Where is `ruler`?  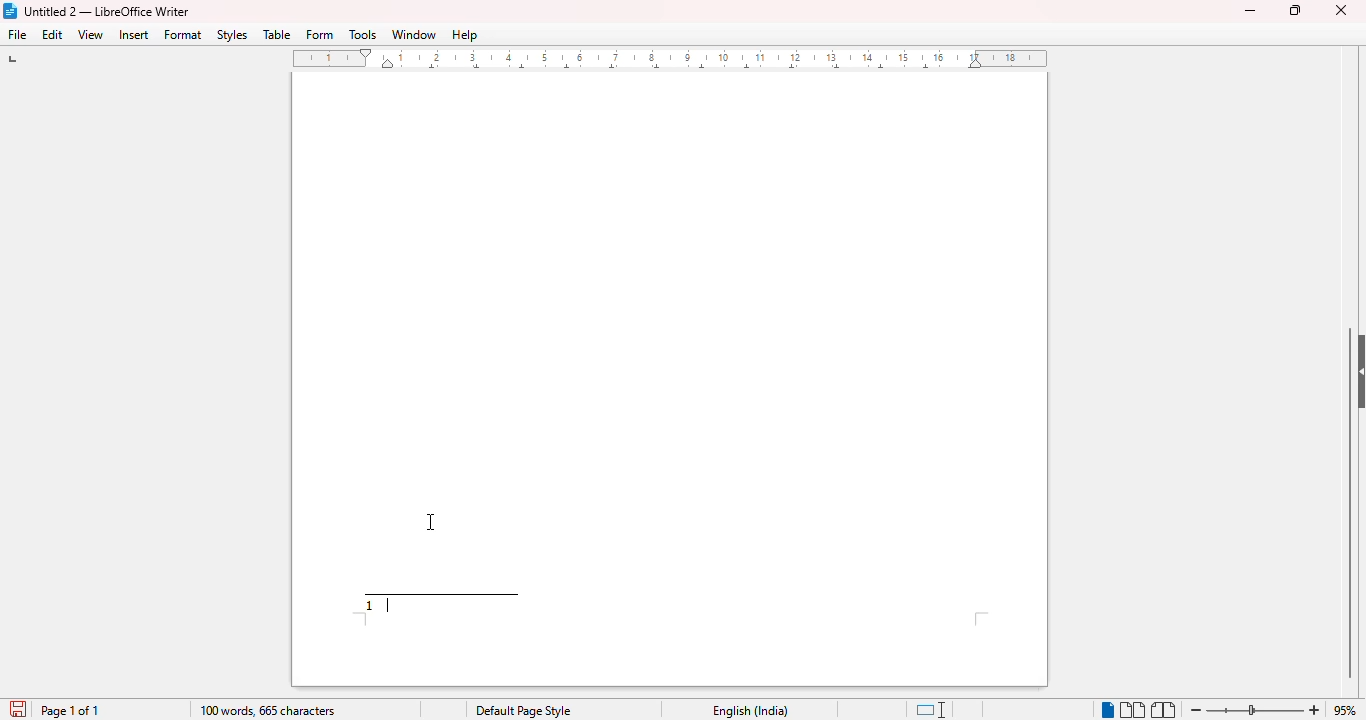 ruler is located at coordinates (675, 58).